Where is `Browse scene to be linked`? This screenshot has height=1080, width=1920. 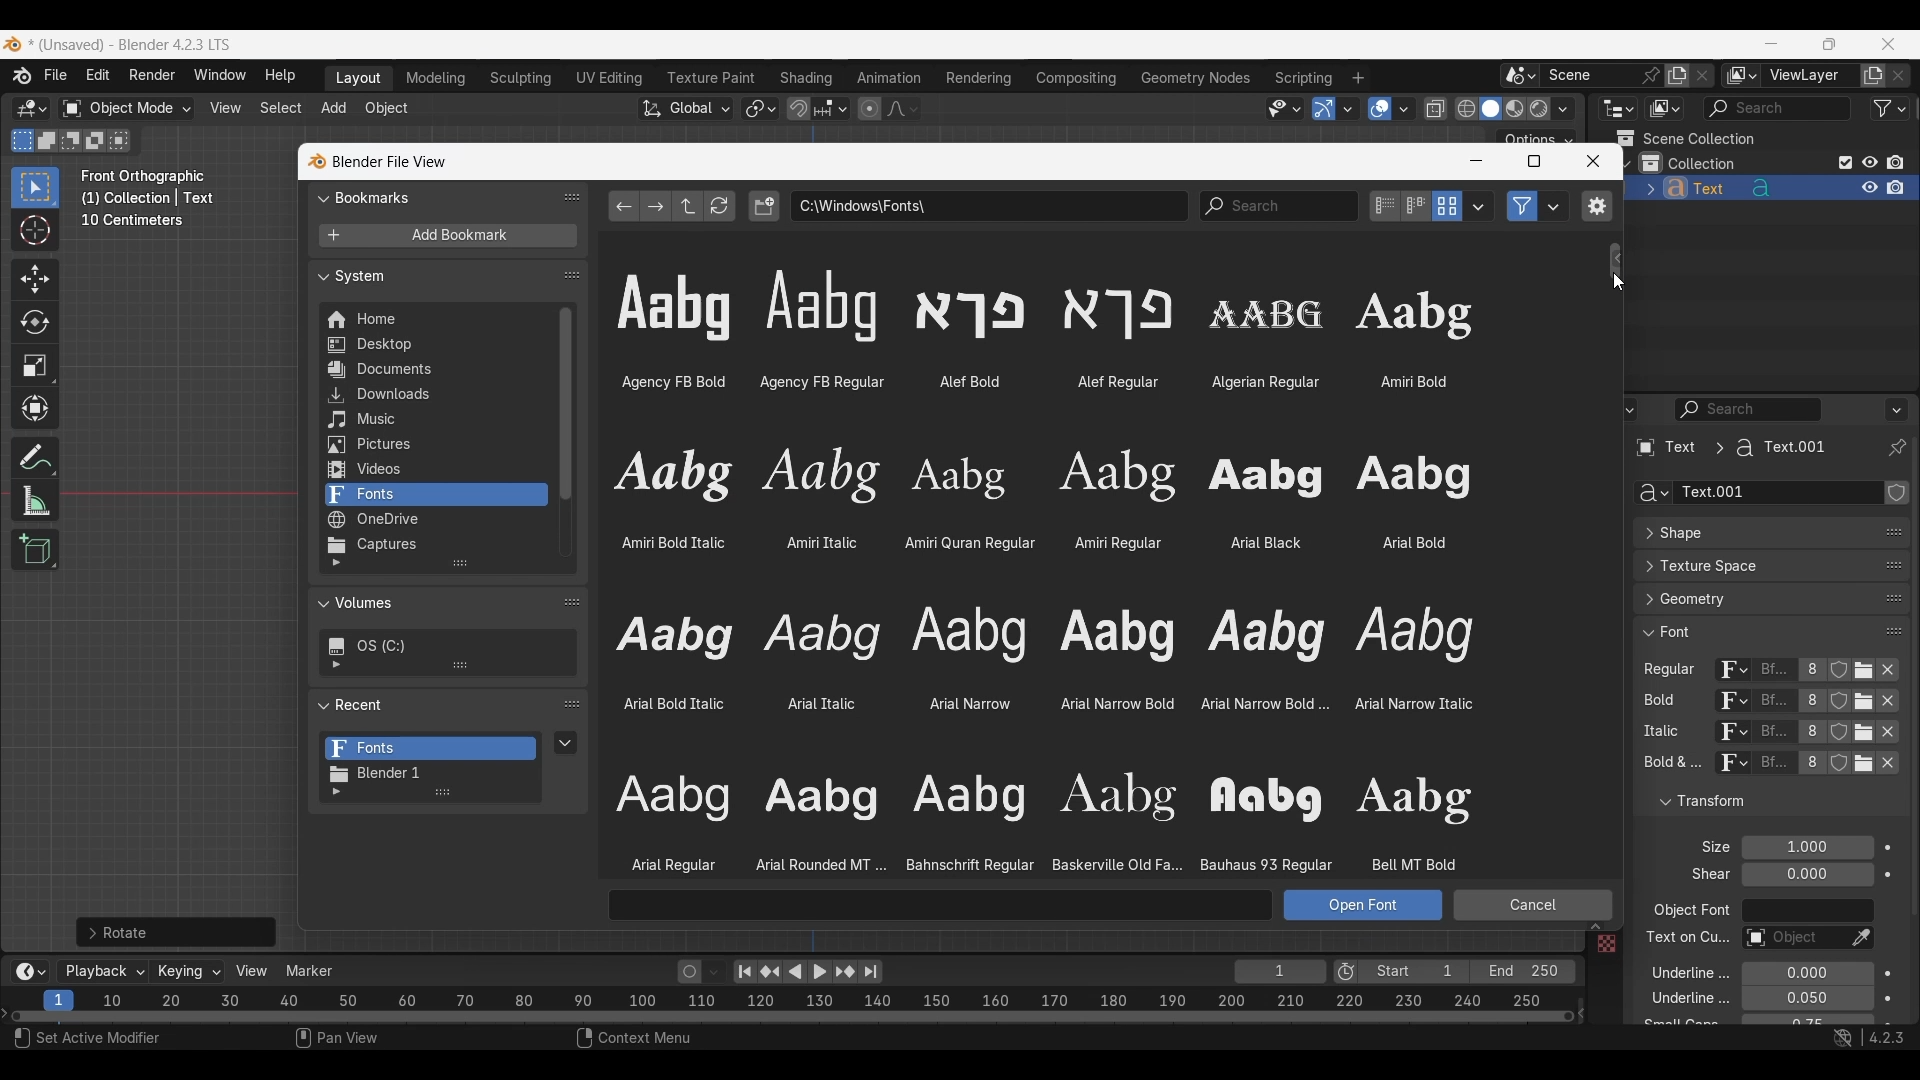
Browse scene to be linked is located at coordinates (1520, 76).